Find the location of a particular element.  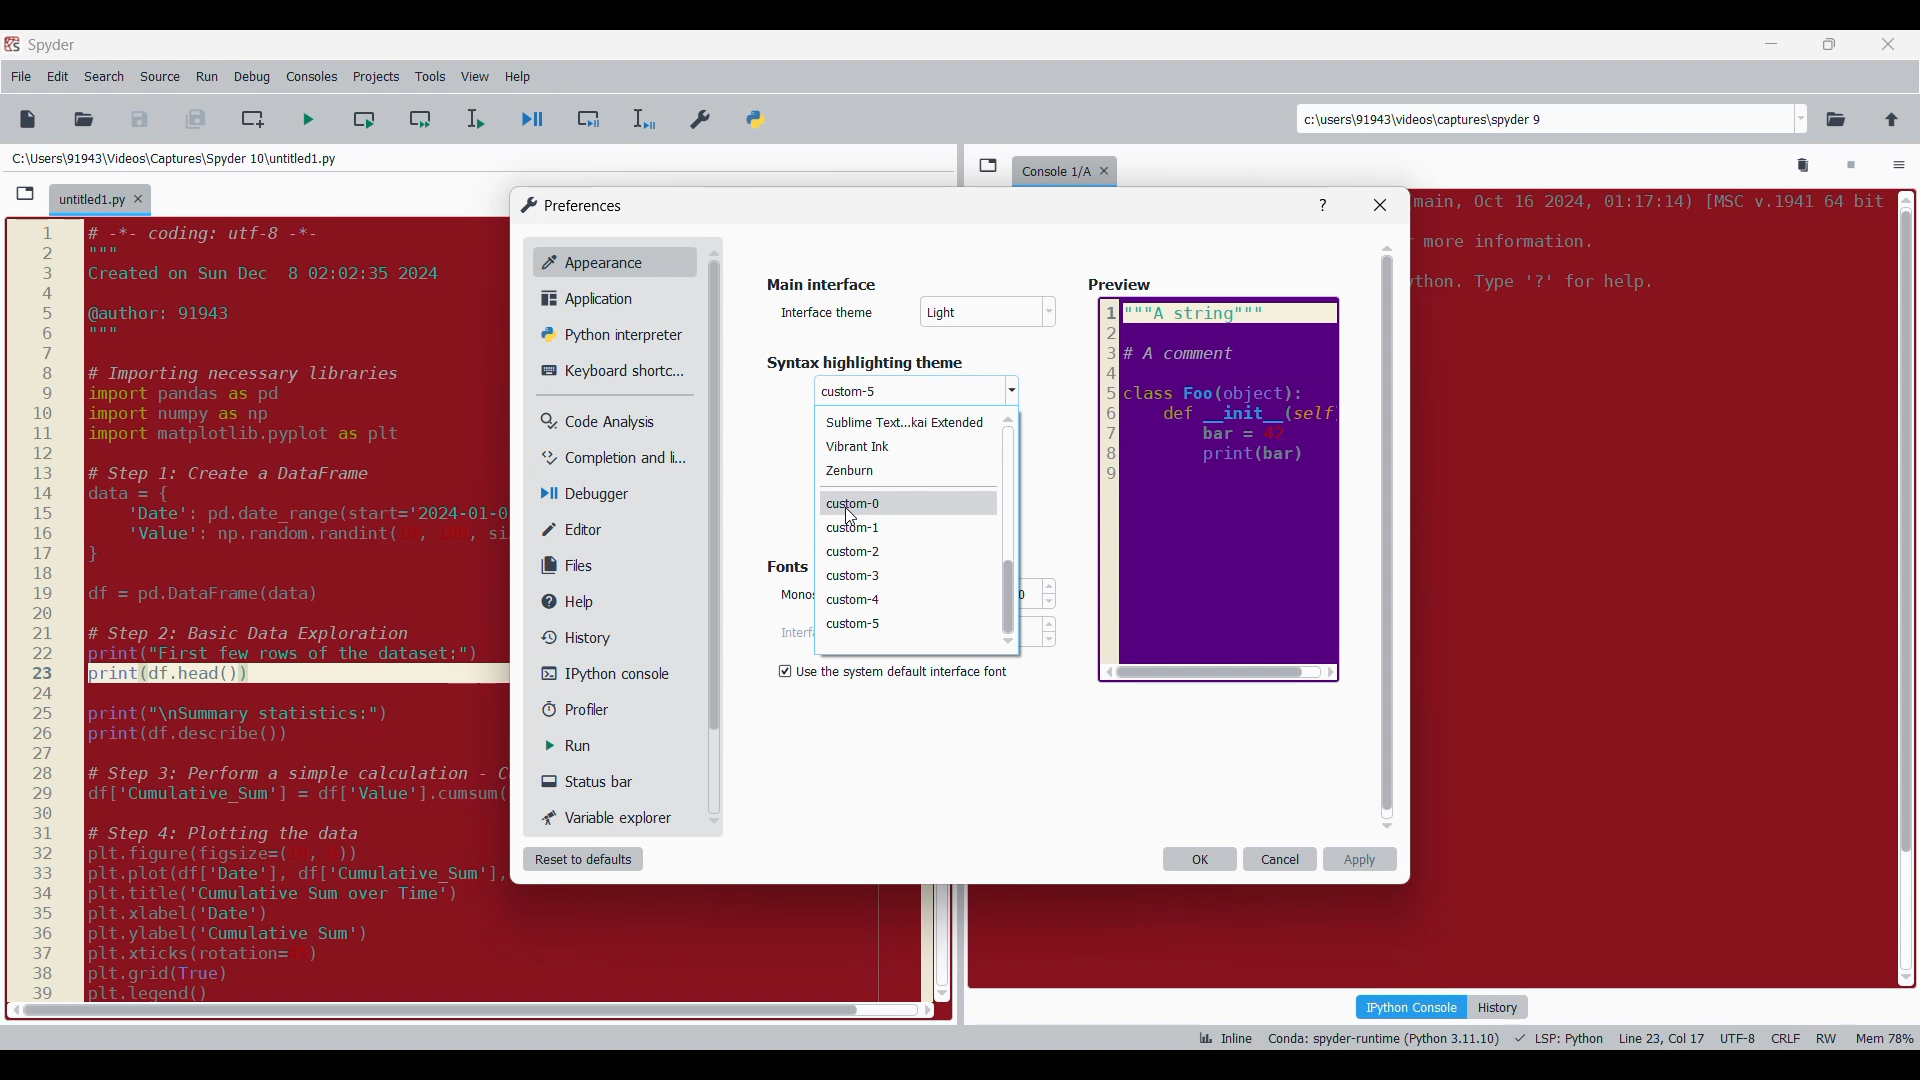

Theme options to choose from is located at coordinates (908, 522).